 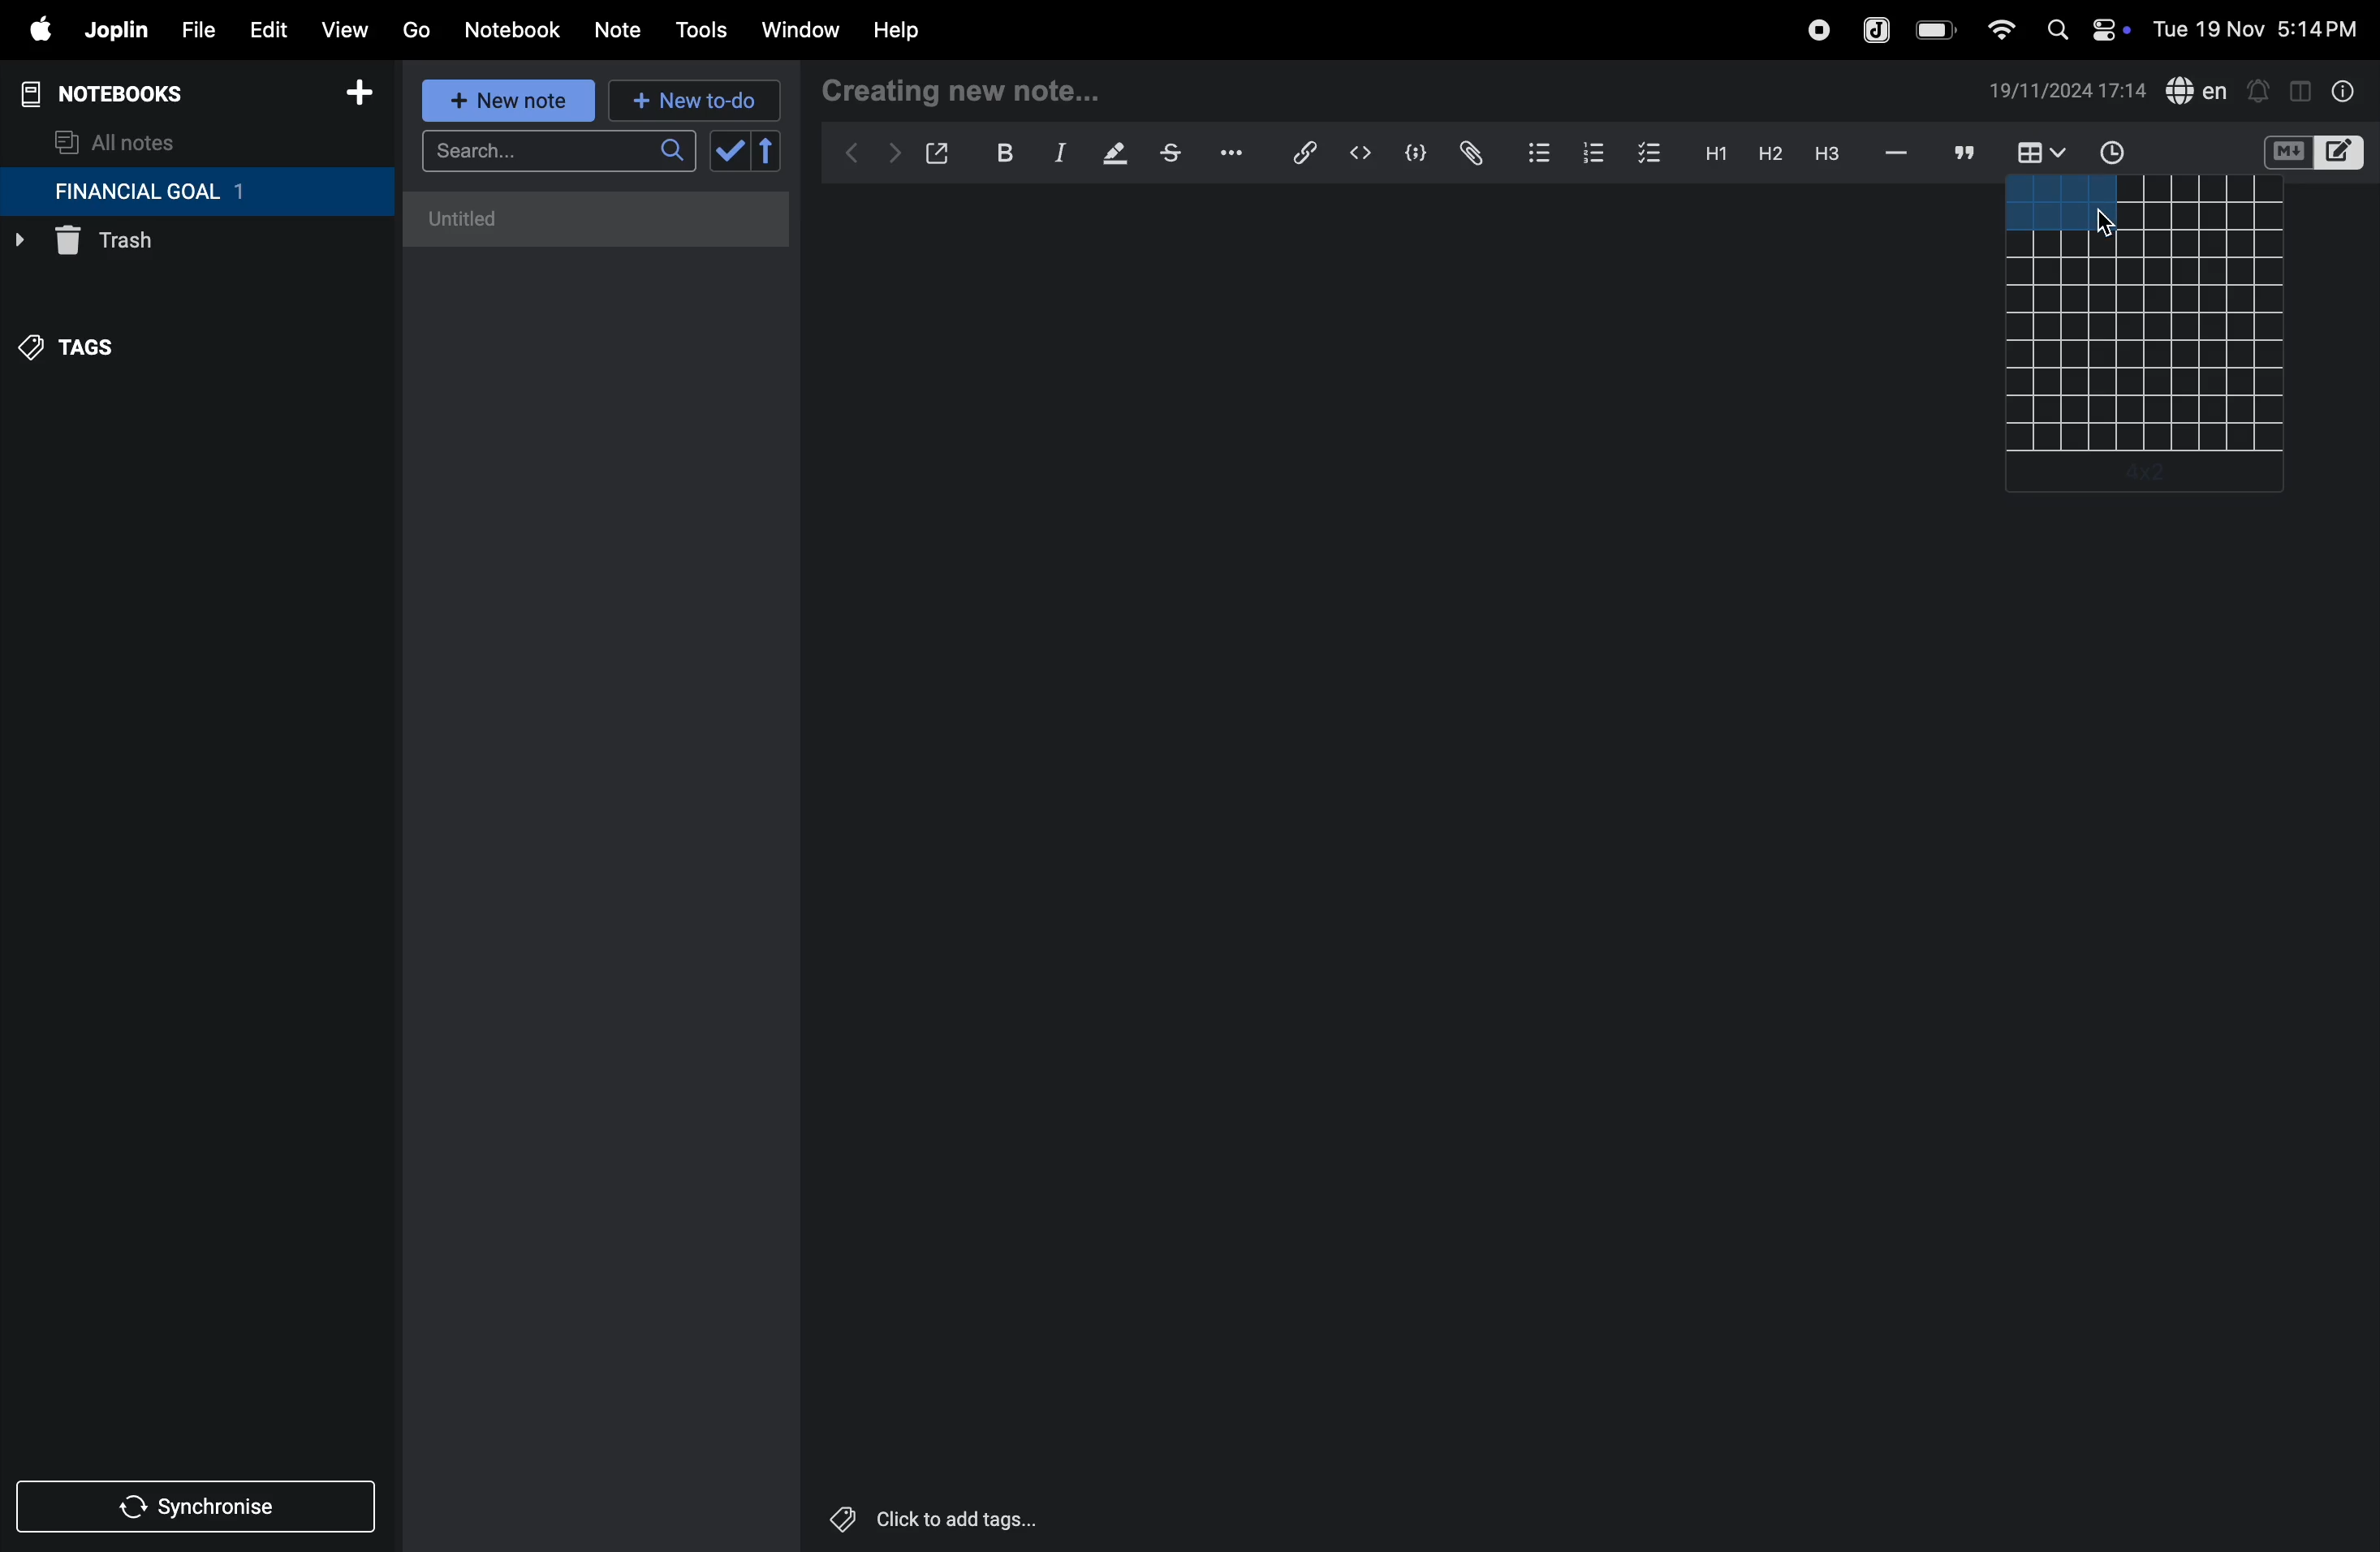 What do you see at coordinates (2257, 90) in the screenshot?
I see `alert` at bounding box center [2257, 90].